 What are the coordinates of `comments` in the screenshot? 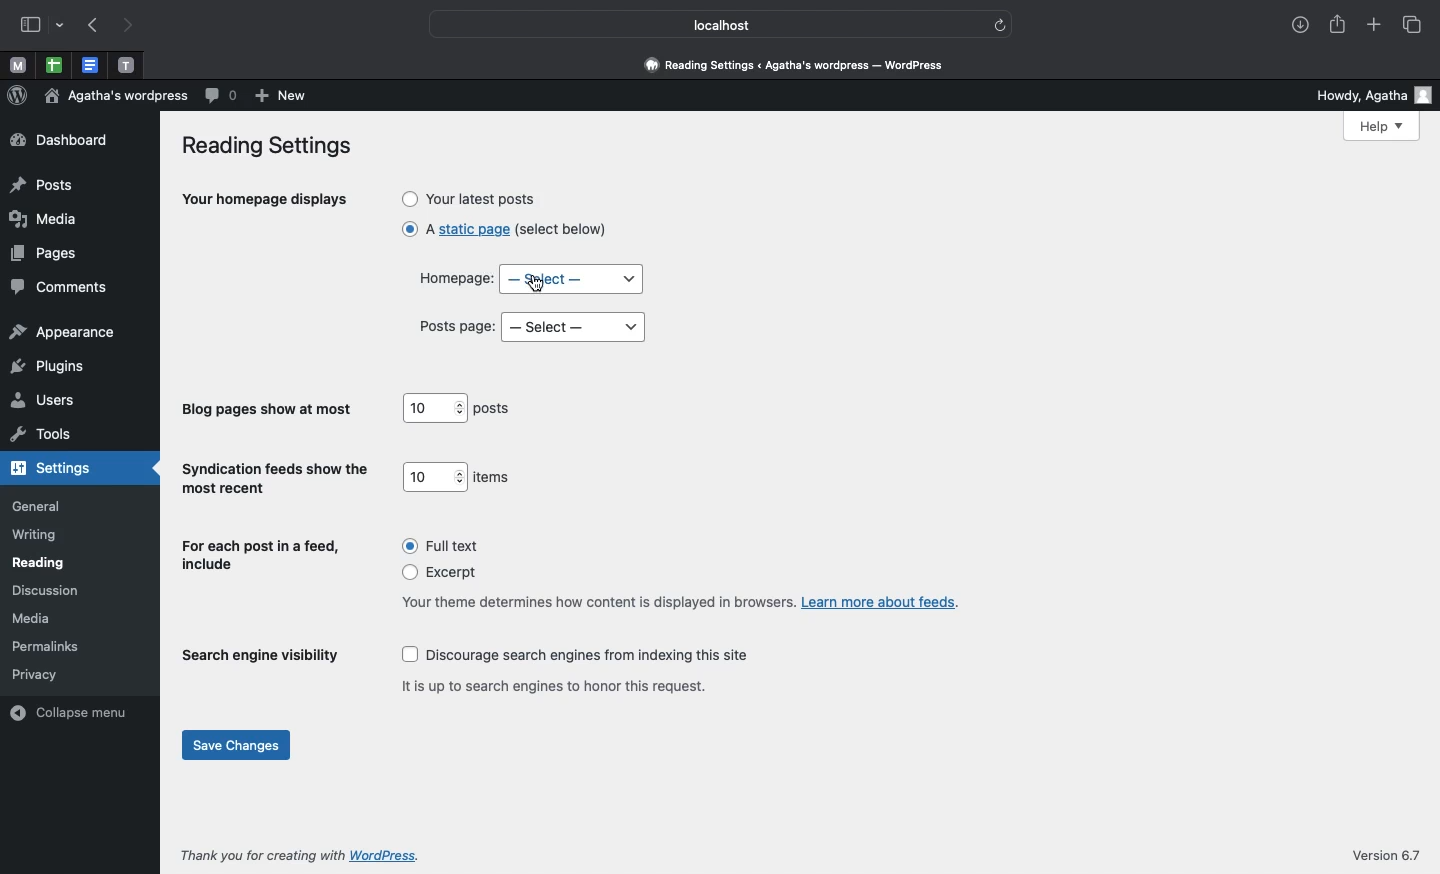 It's located at (59, 288).